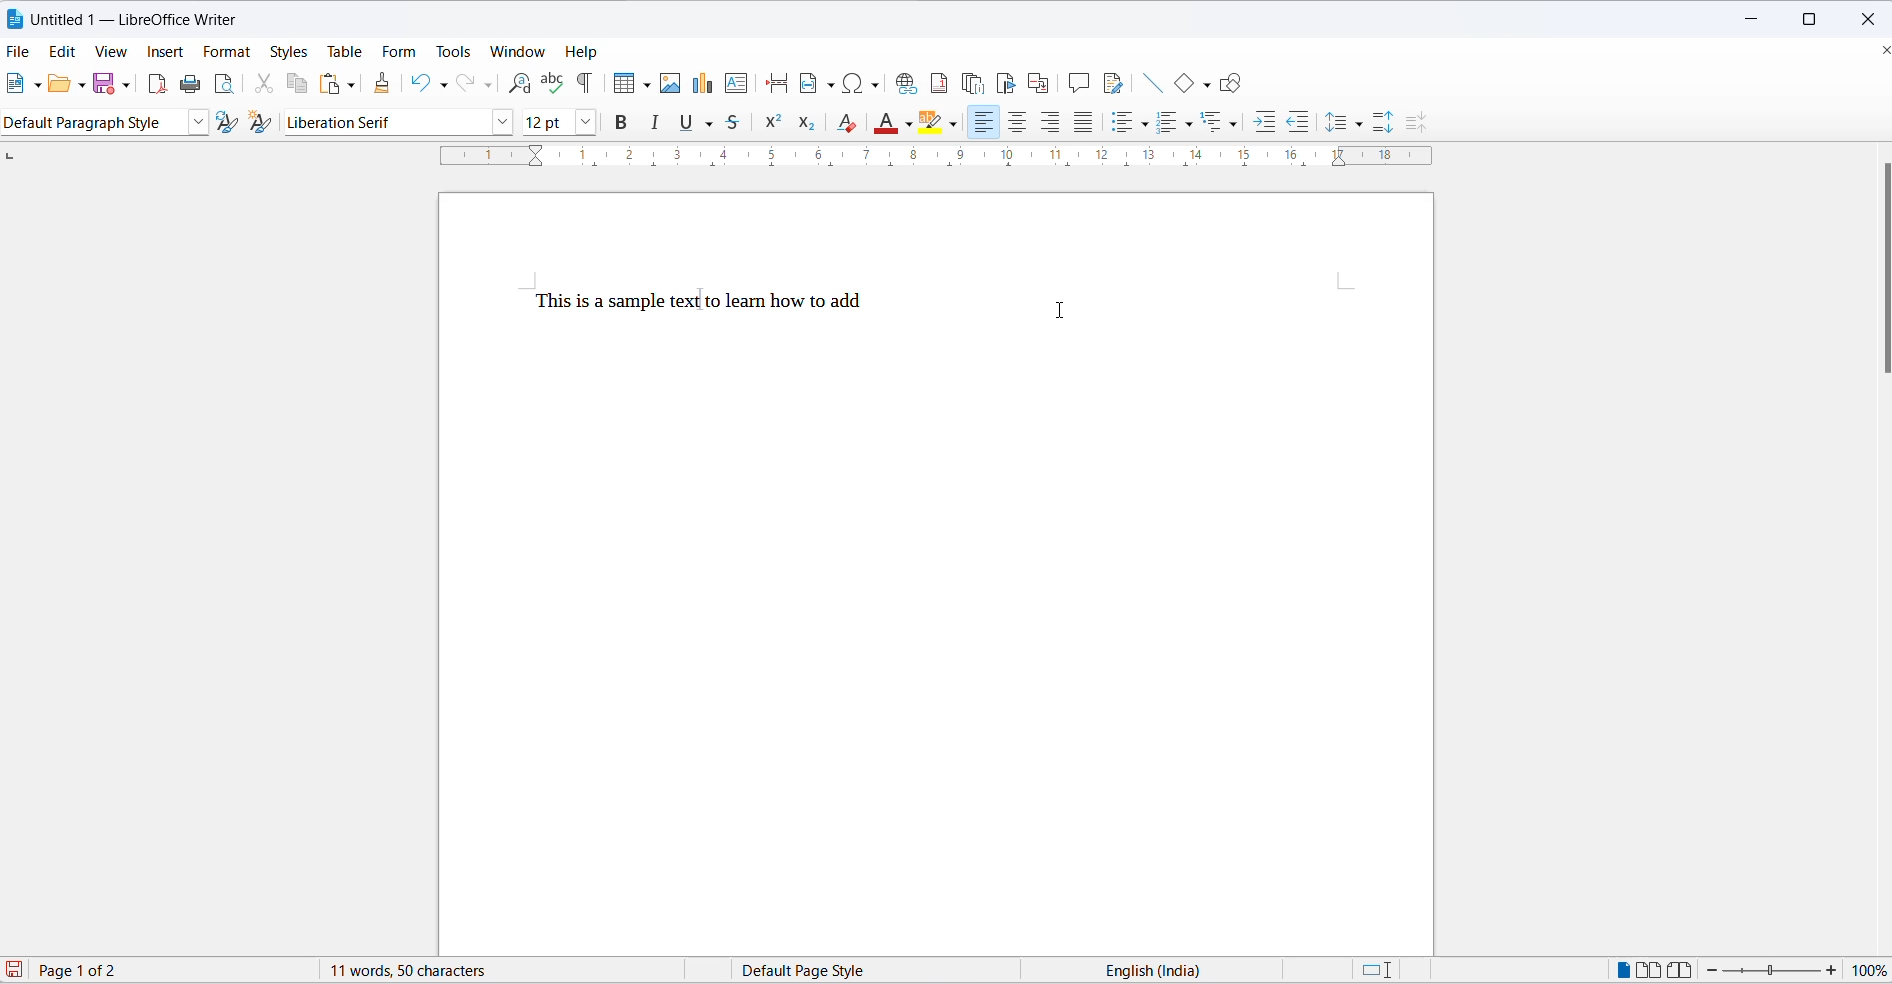 The image size is (1892, 984). Describe the element at coordinates (1813, 16) in the screenshot. I see `maximize` at that location.